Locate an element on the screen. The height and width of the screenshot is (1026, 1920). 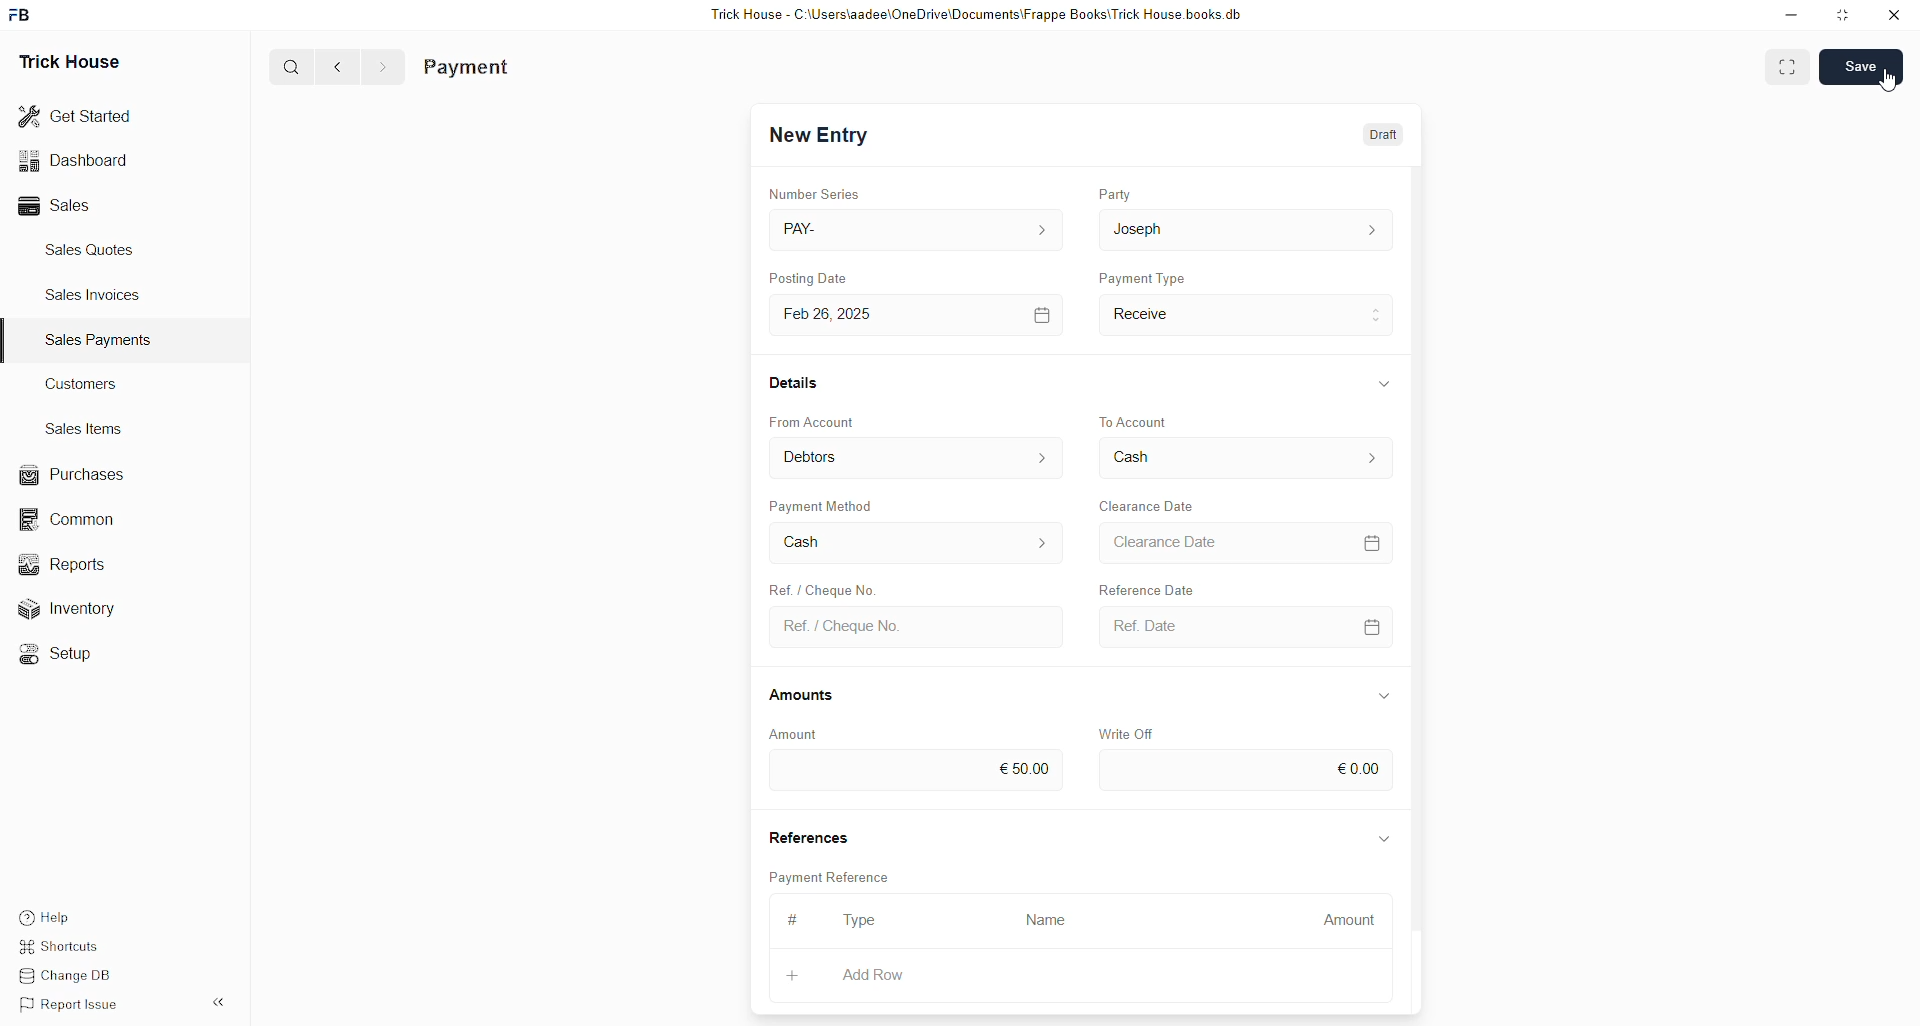
Inventory is located at coordinates (90, 607).